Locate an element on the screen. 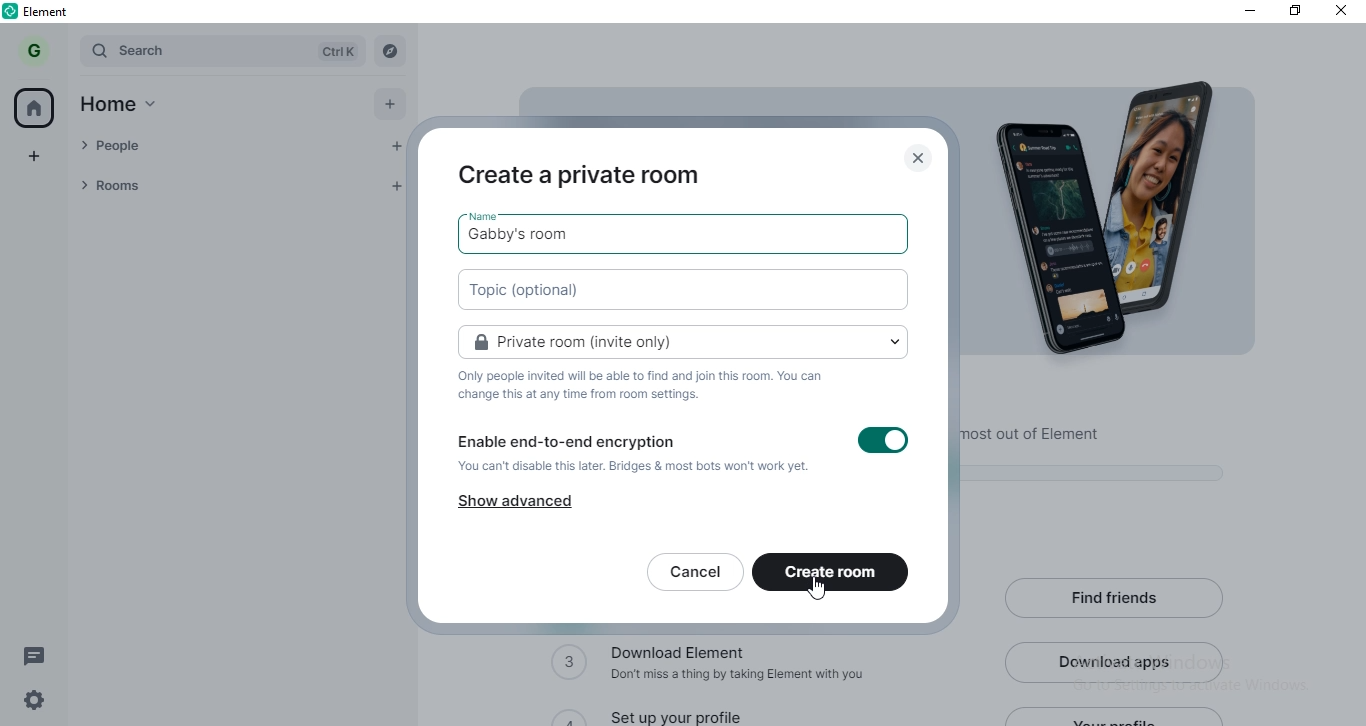 The width and height of the screenshot is (1366, 726). show advanced is located at coordinates (508, 504).